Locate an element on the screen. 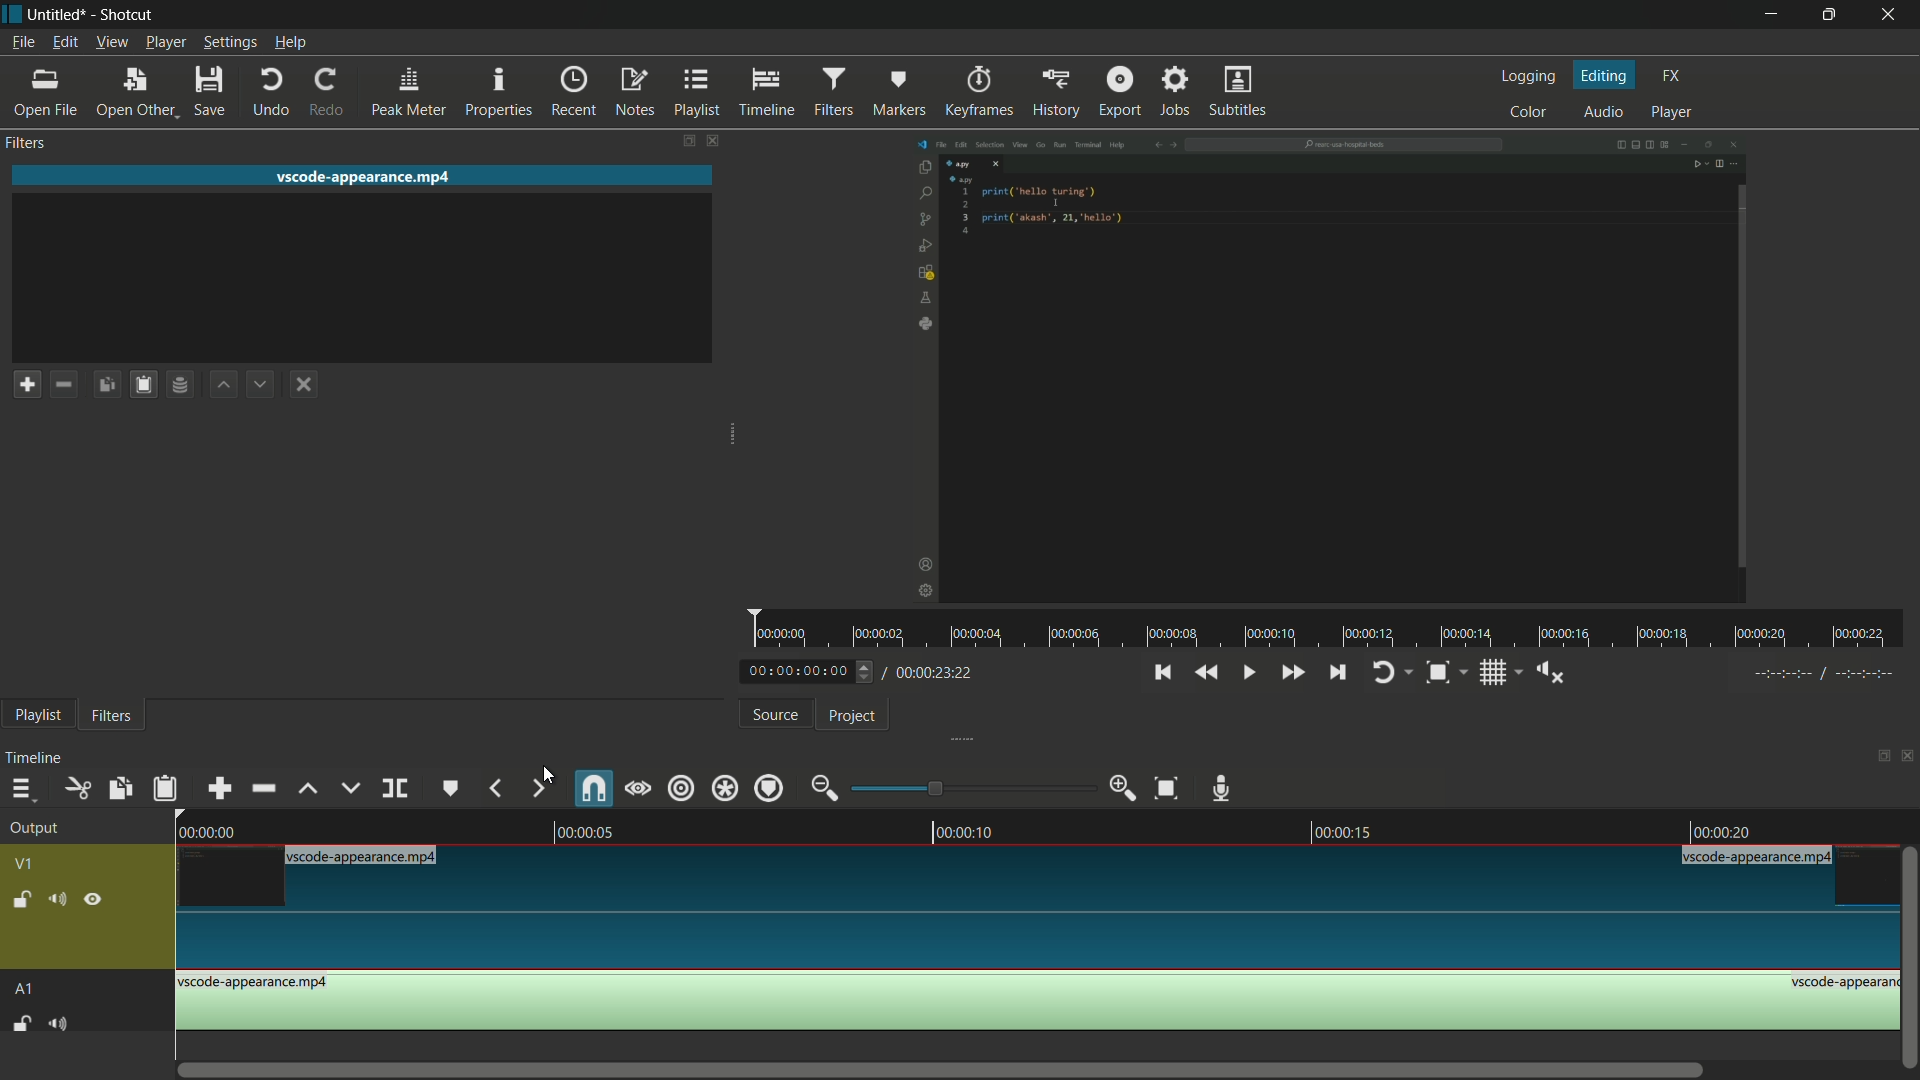 This screenshot has width=1920, height=1080. close timeline is located at coordinates (1908, 755).